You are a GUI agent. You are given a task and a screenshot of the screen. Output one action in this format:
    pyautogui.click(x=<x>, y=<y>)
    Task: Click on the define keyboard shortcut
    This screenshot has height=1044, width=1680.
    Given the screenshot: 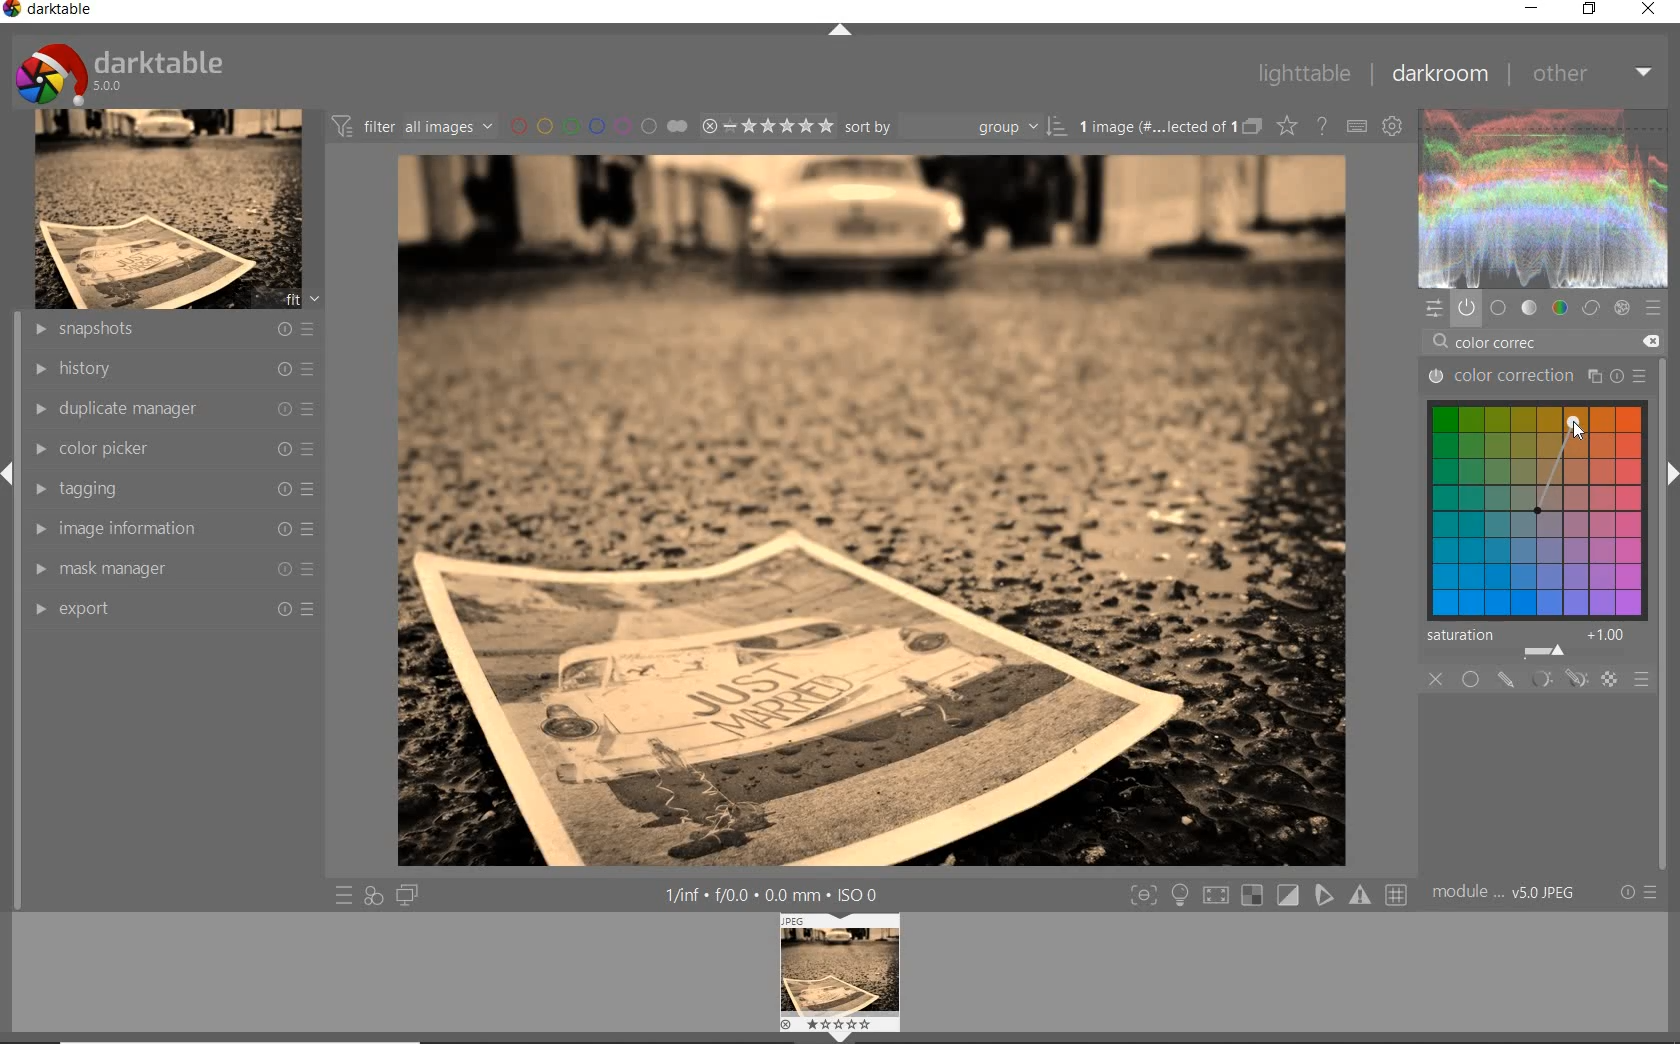 What is the action you would take?
    pyautogui.click(x=1357, y=125)
    